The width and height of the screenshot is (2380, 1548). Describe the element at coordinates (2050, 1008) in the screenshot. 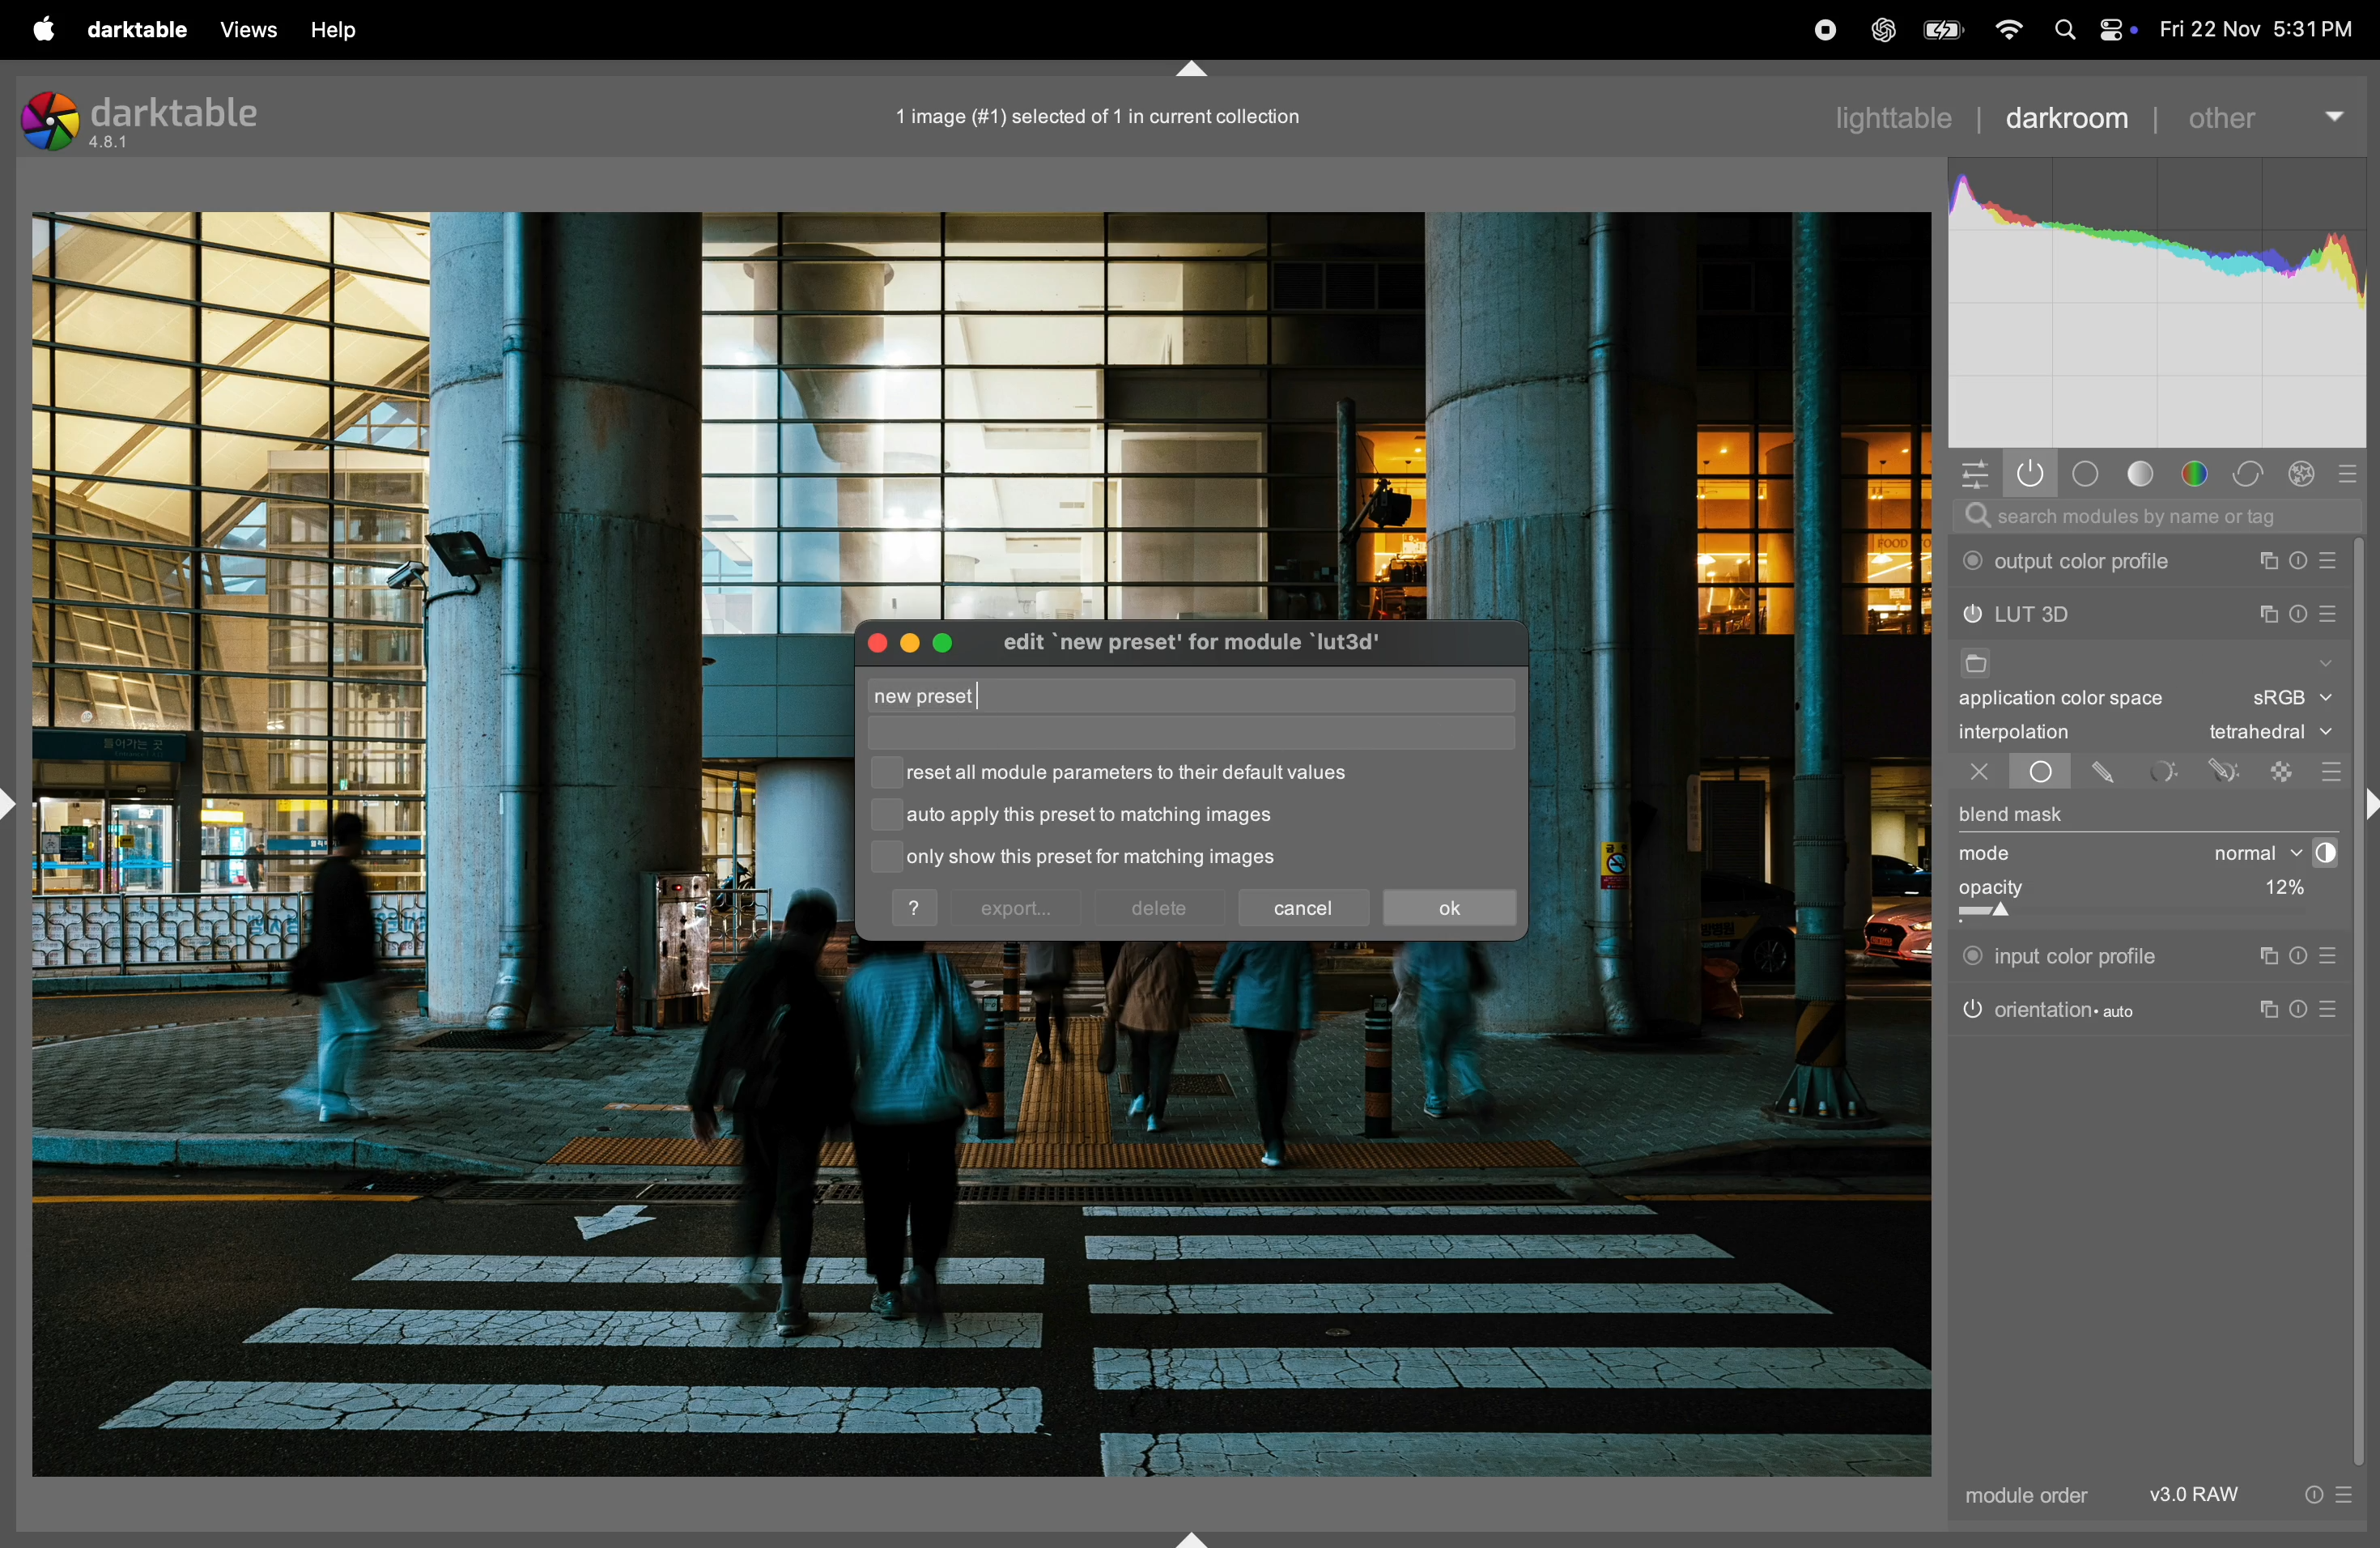

I see `orientation` at that location.